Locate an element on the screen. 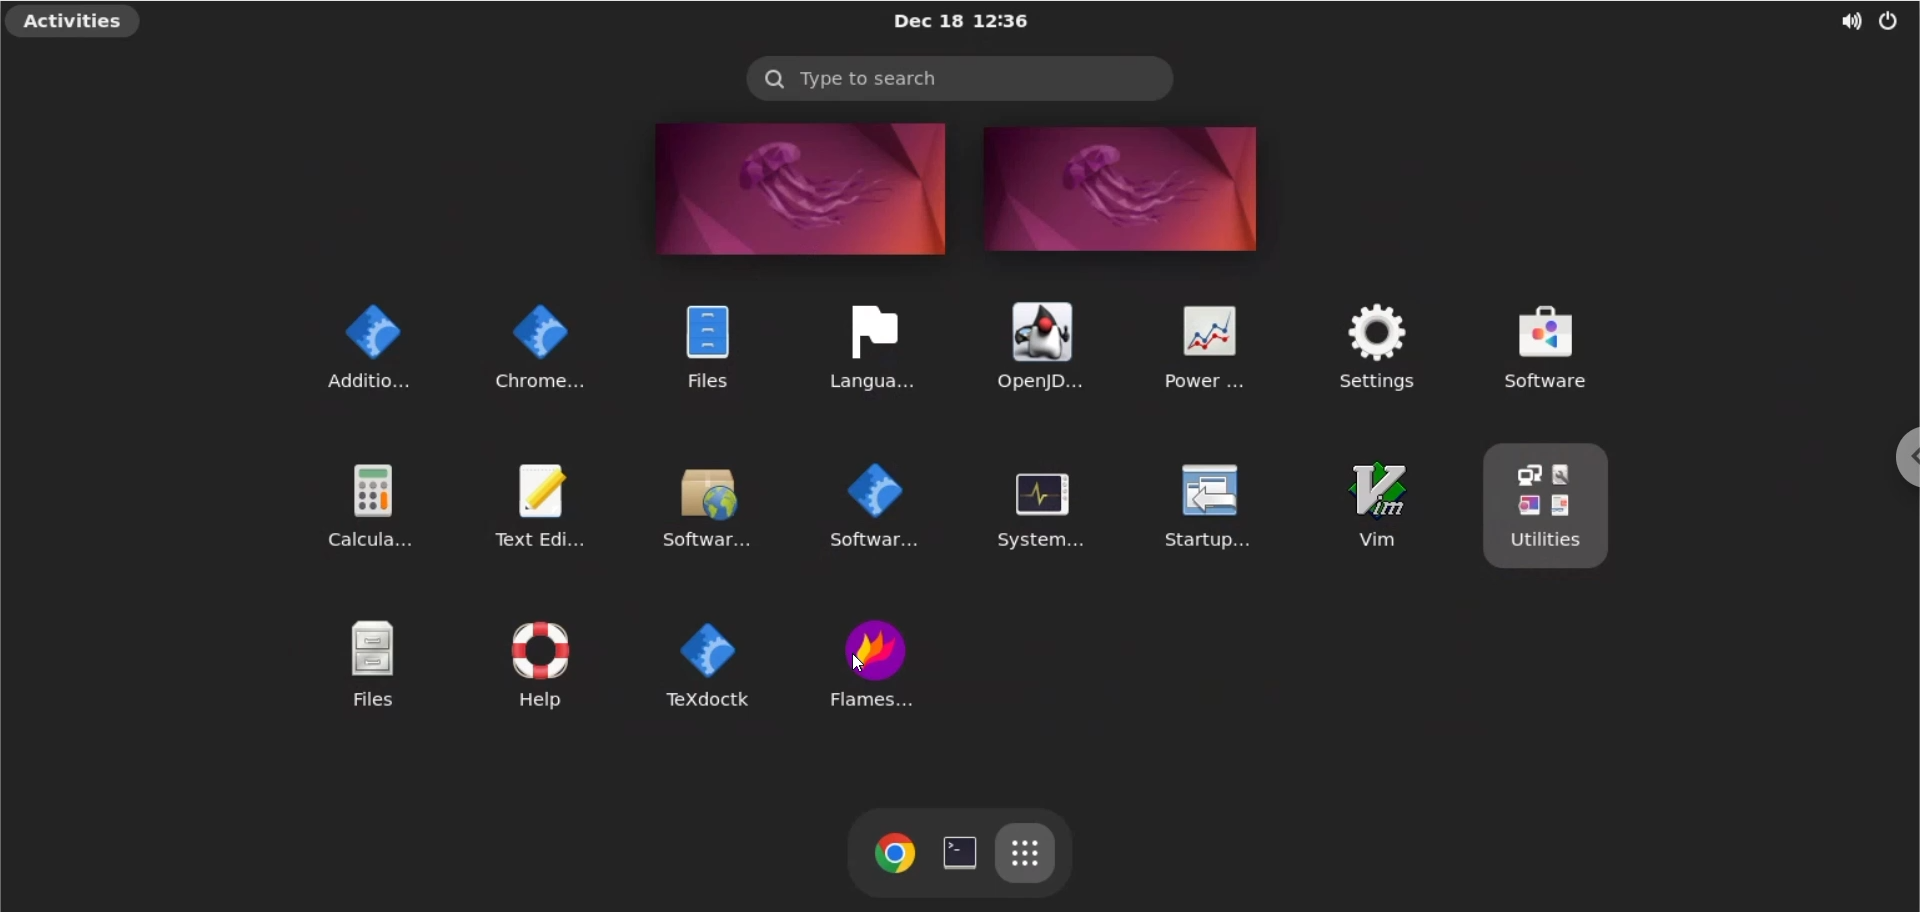 This screenshot has width=1920, height=912. help is located at coordinates (531, 657).